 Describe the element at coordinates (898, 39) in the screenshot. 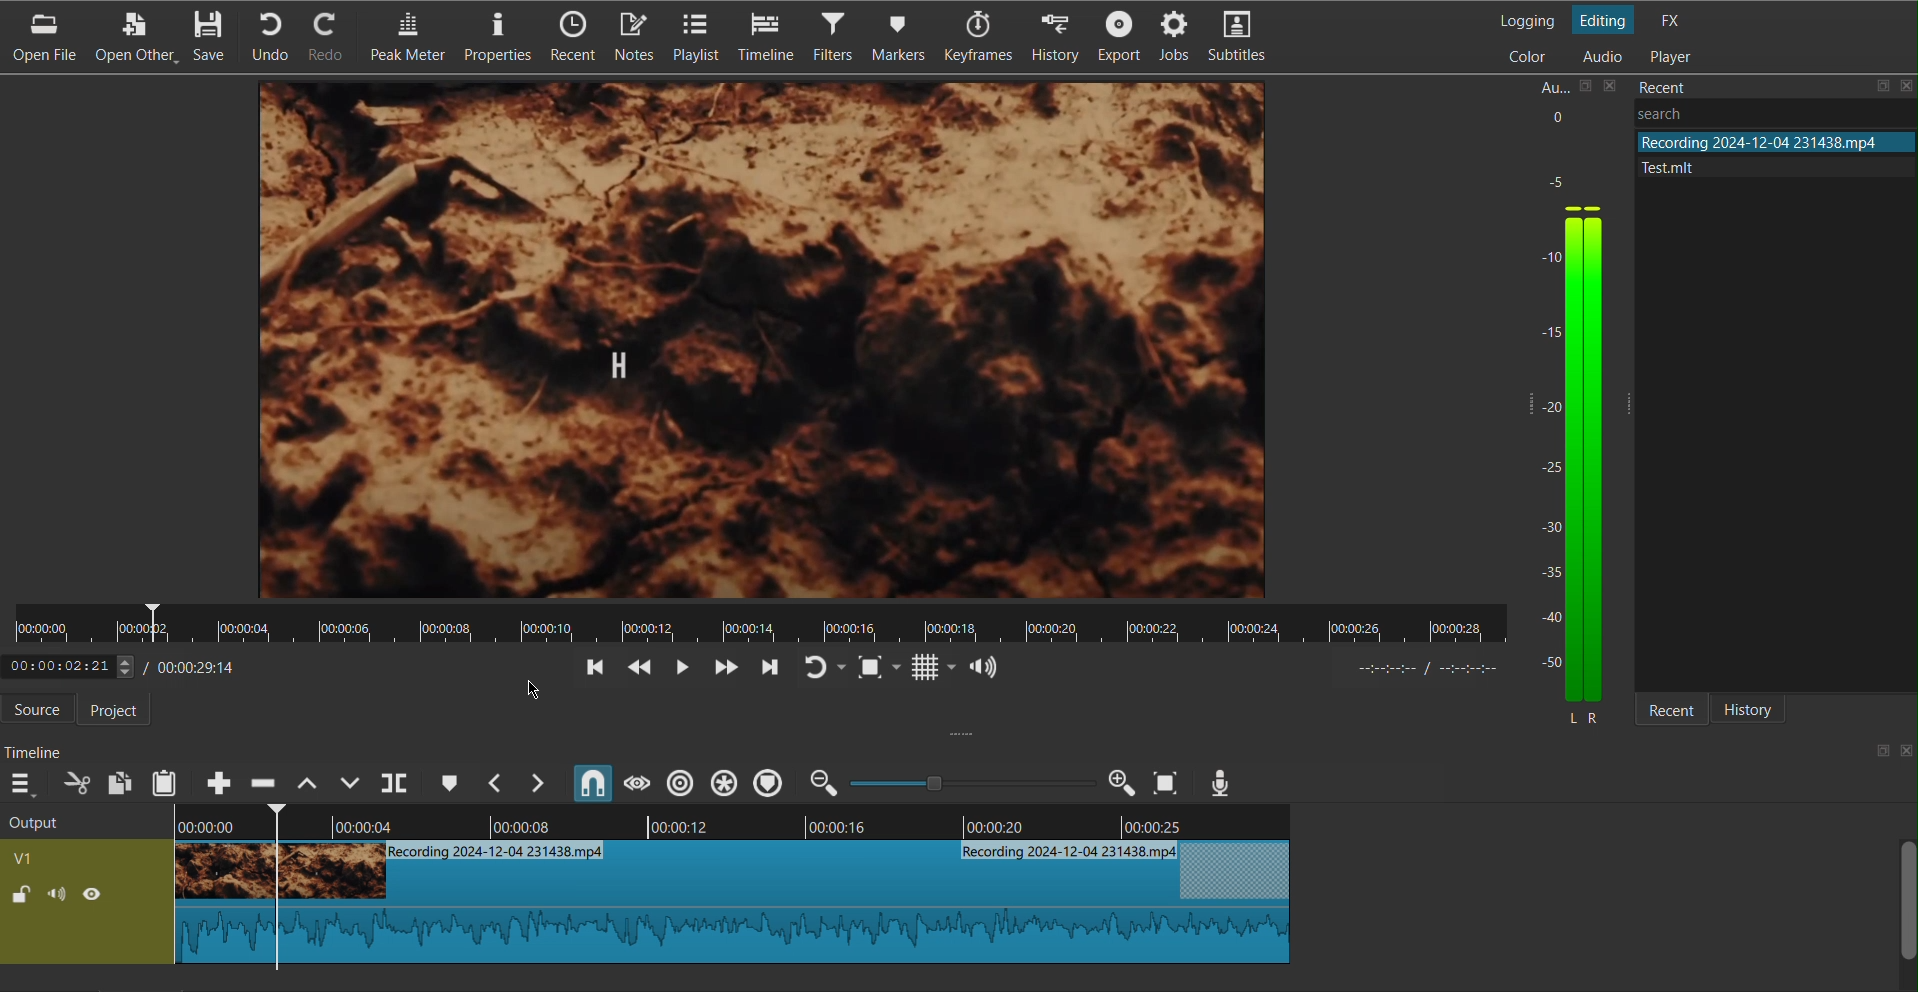

I see `Markers` at that location.